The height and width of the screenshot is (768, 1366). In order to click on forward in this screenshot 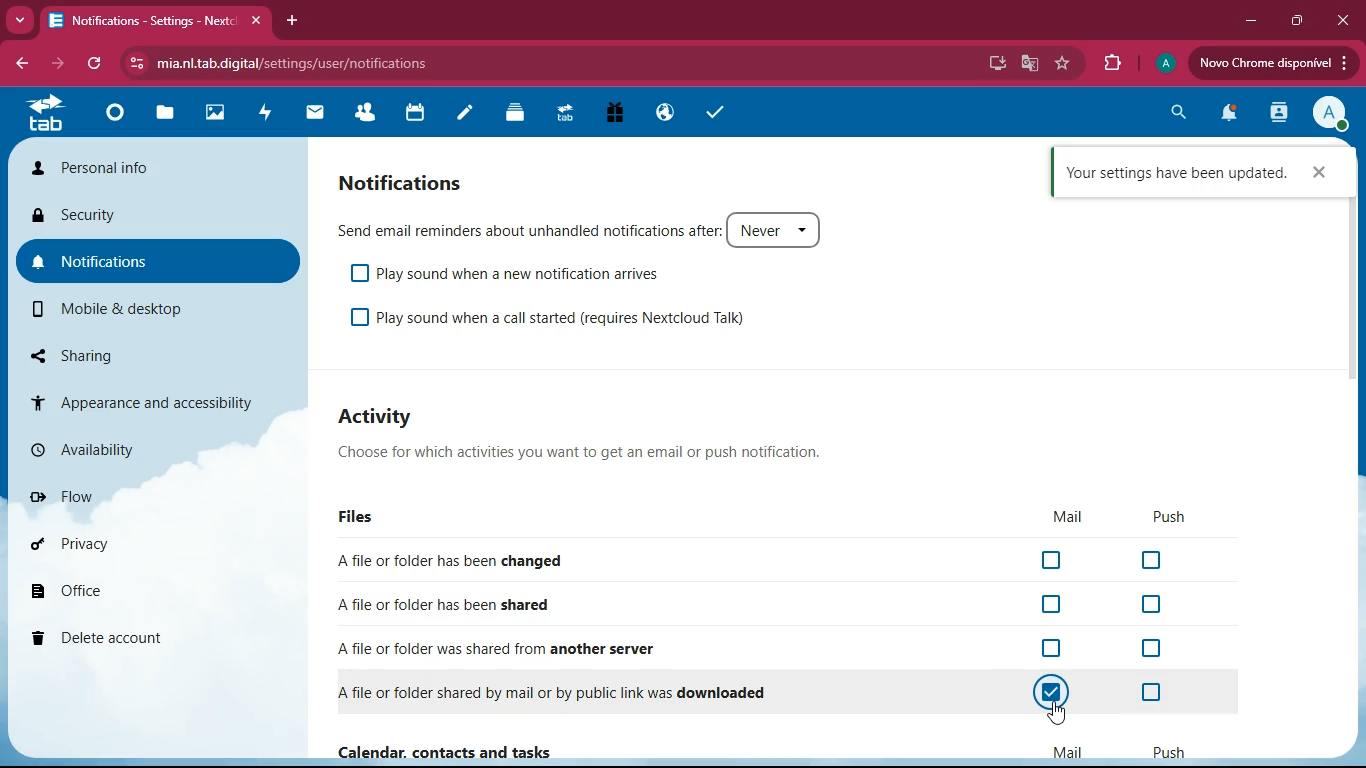, I will do `click(55, 65)`.